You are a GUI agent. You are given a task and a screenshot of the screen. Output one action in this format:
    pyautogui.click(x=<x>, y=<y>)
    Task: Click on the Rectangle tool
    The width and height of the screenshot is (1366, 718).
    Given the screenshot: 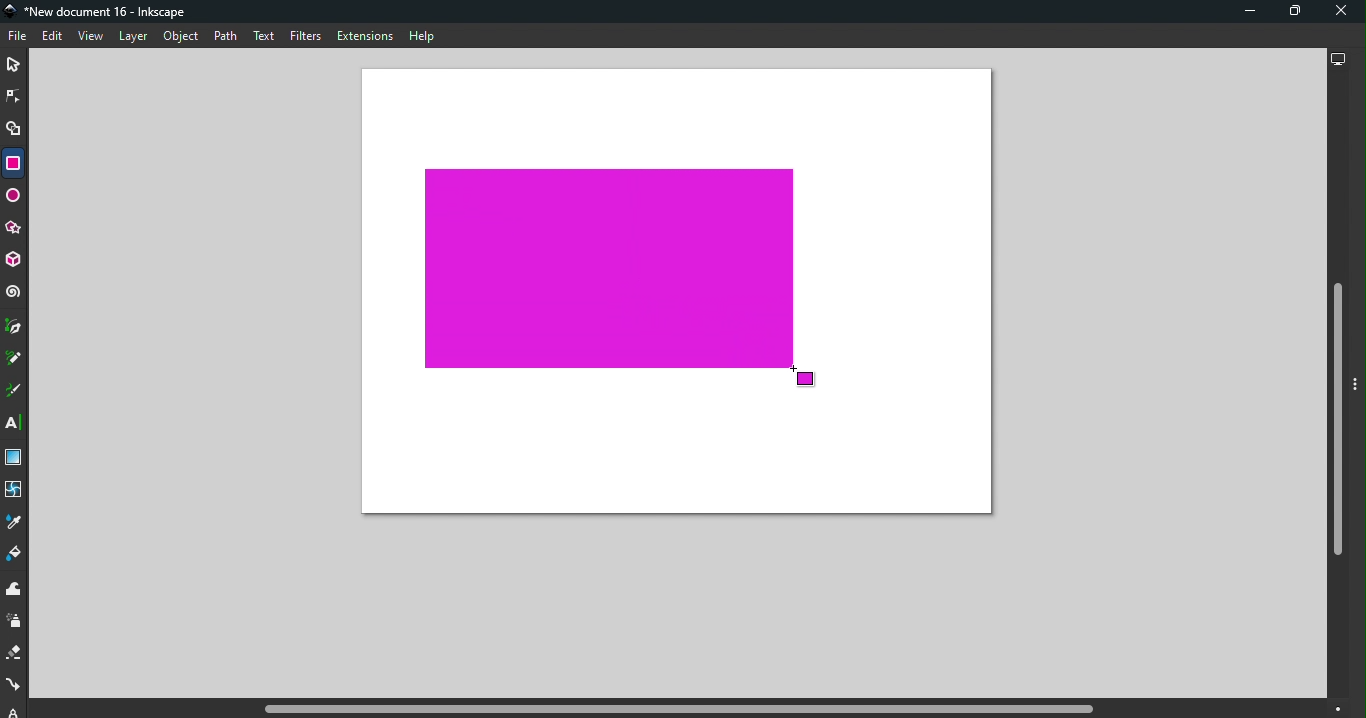 What is the action you would take?
    pyautogui.click(x=12, y=163)
    